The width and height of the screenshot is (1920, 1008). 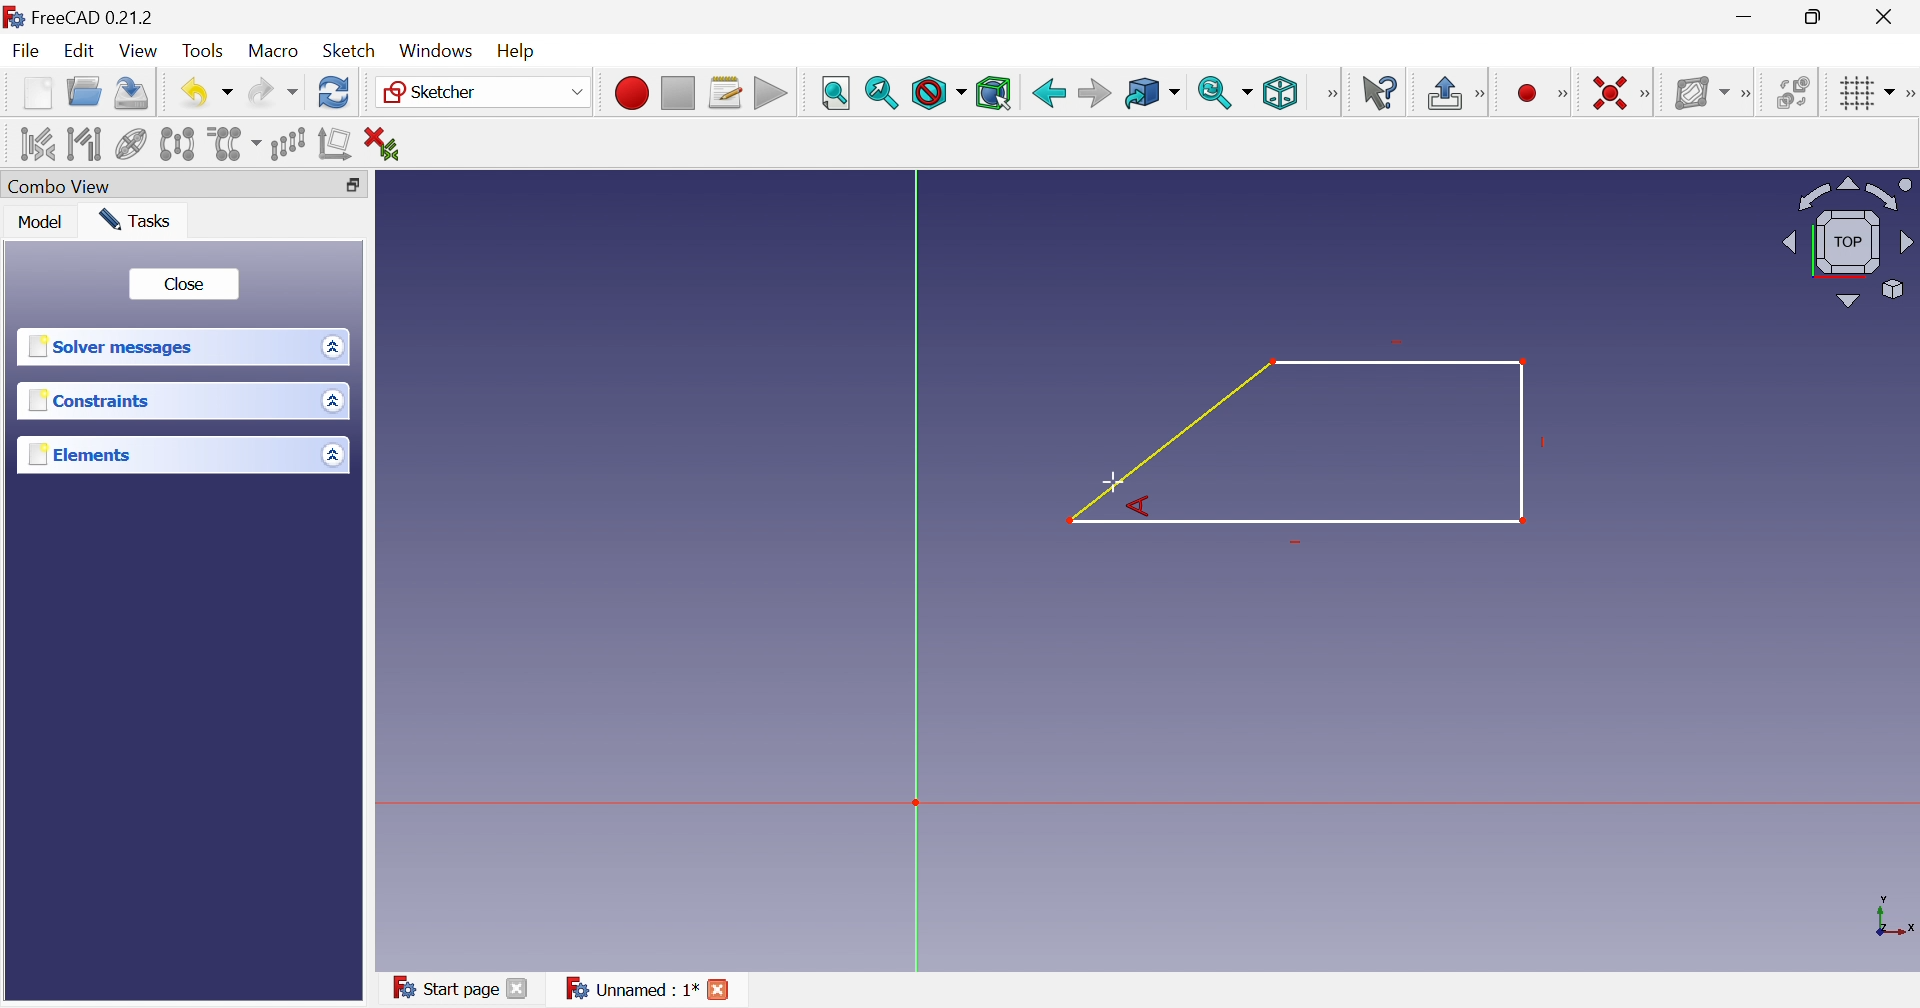 What do you see at coordinates (836, 91) in the screenshot?
I see `Fit all` at bounding box center [836, 91].